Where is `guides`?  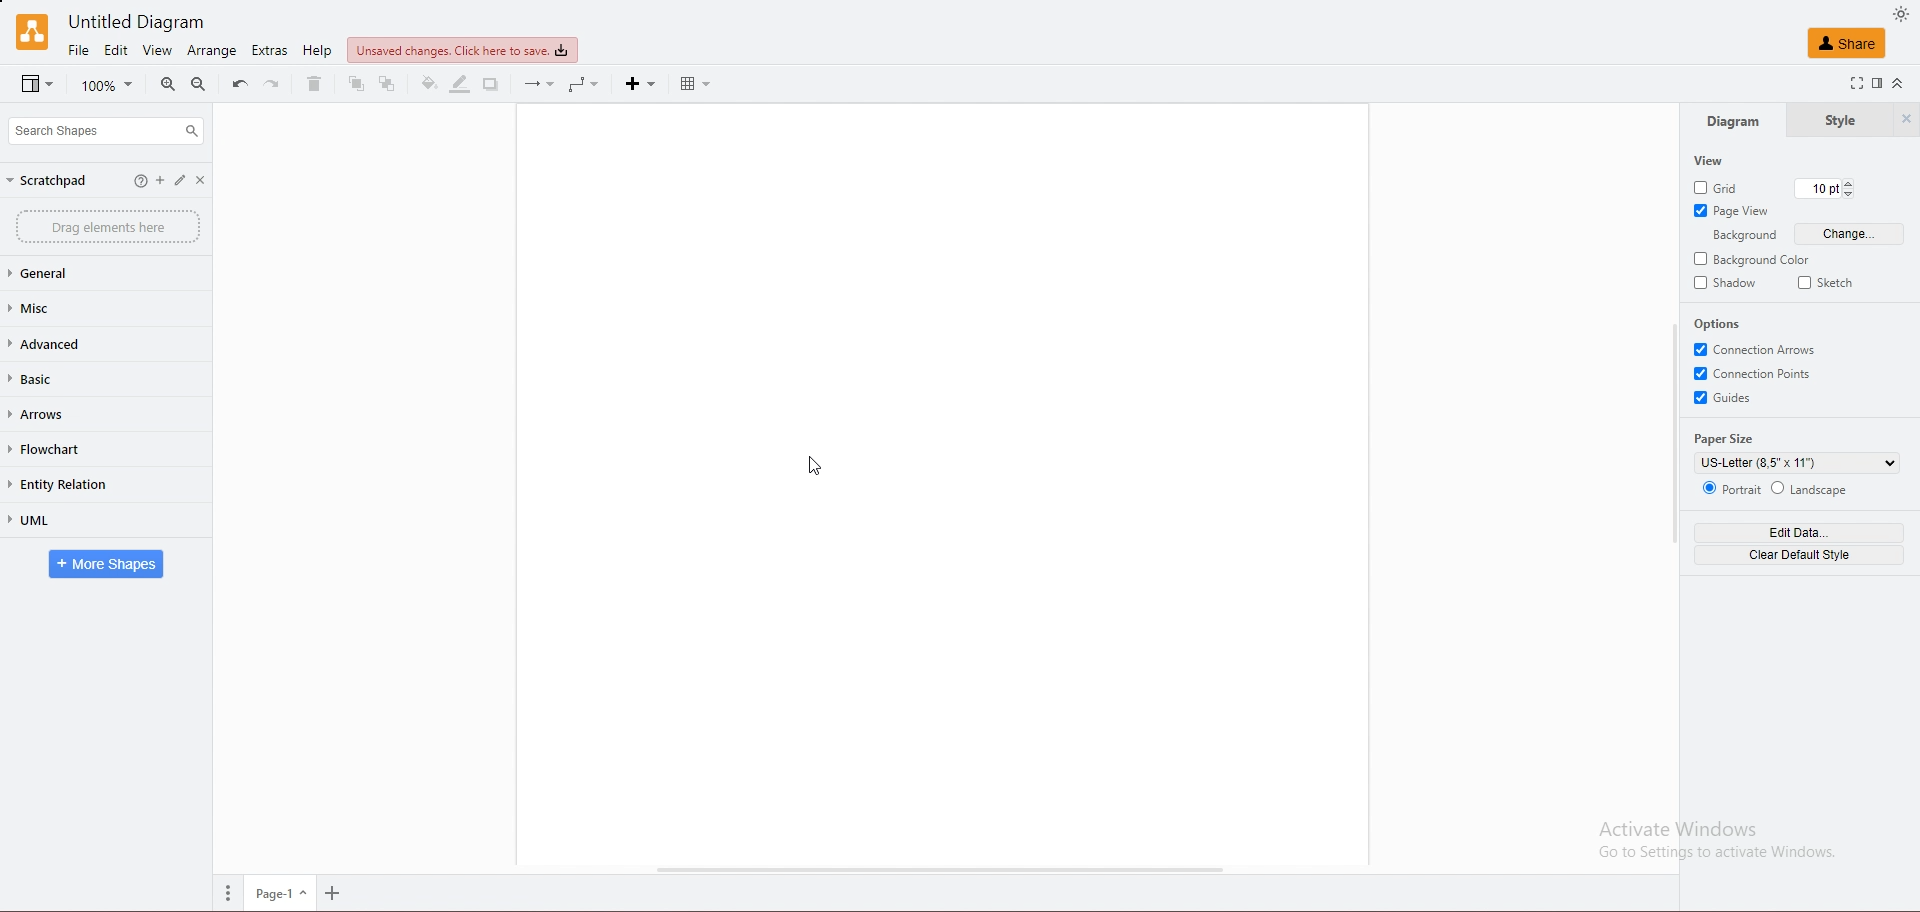 guides is located at coordinates (1730, 398).